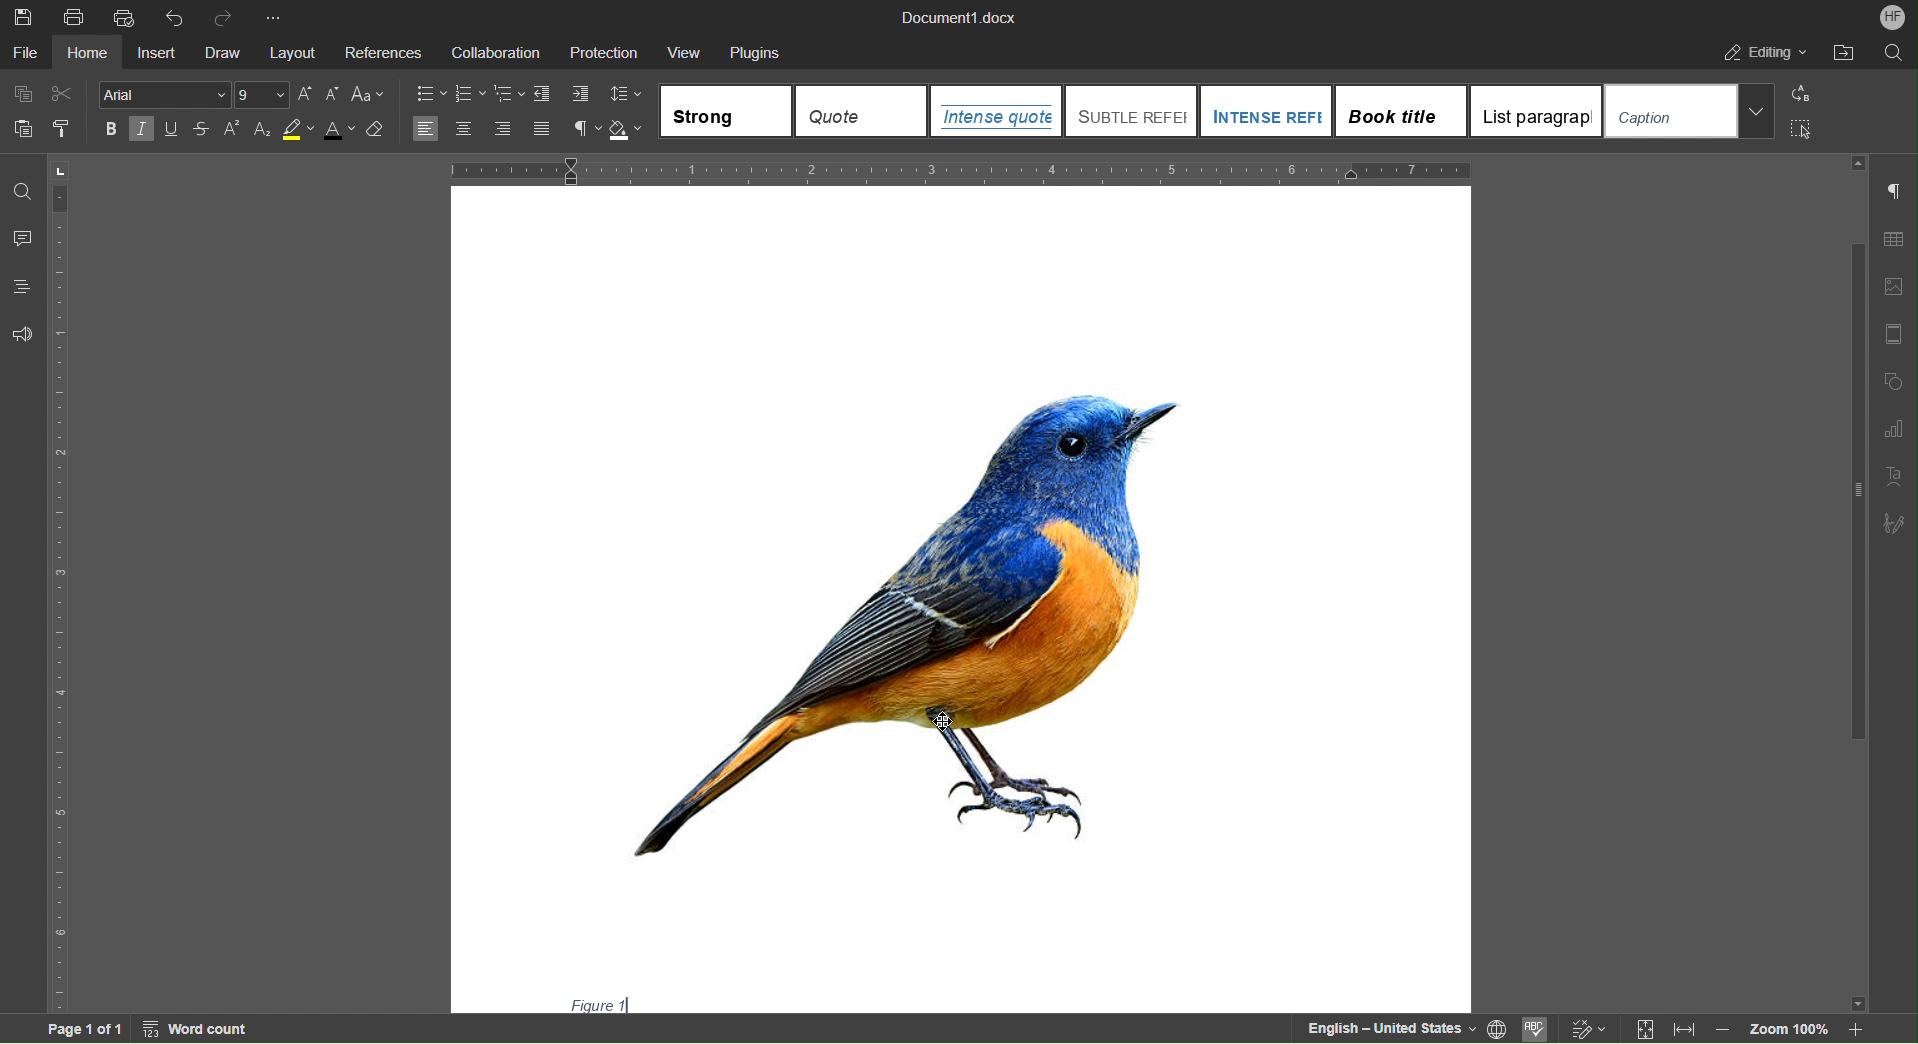  I want to click on Figure 1, so click(593, 1001).